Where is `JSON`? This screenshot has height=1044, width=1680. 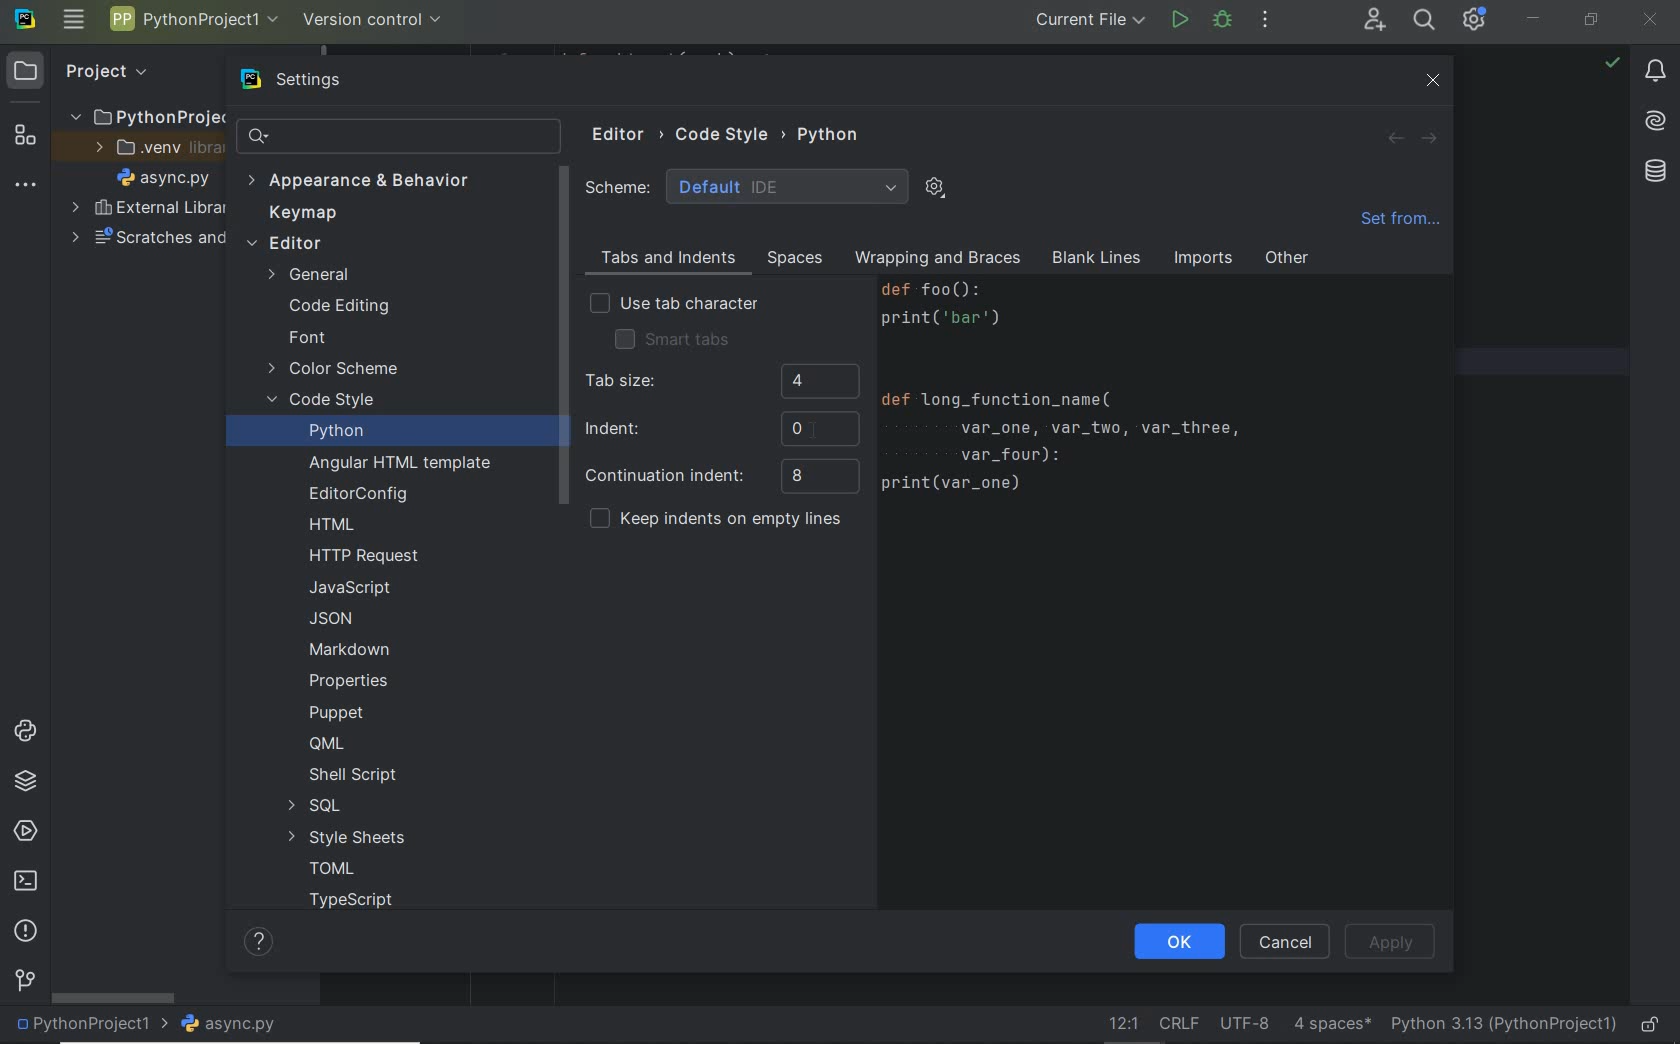 JSON is located at coordinates (337, 618).